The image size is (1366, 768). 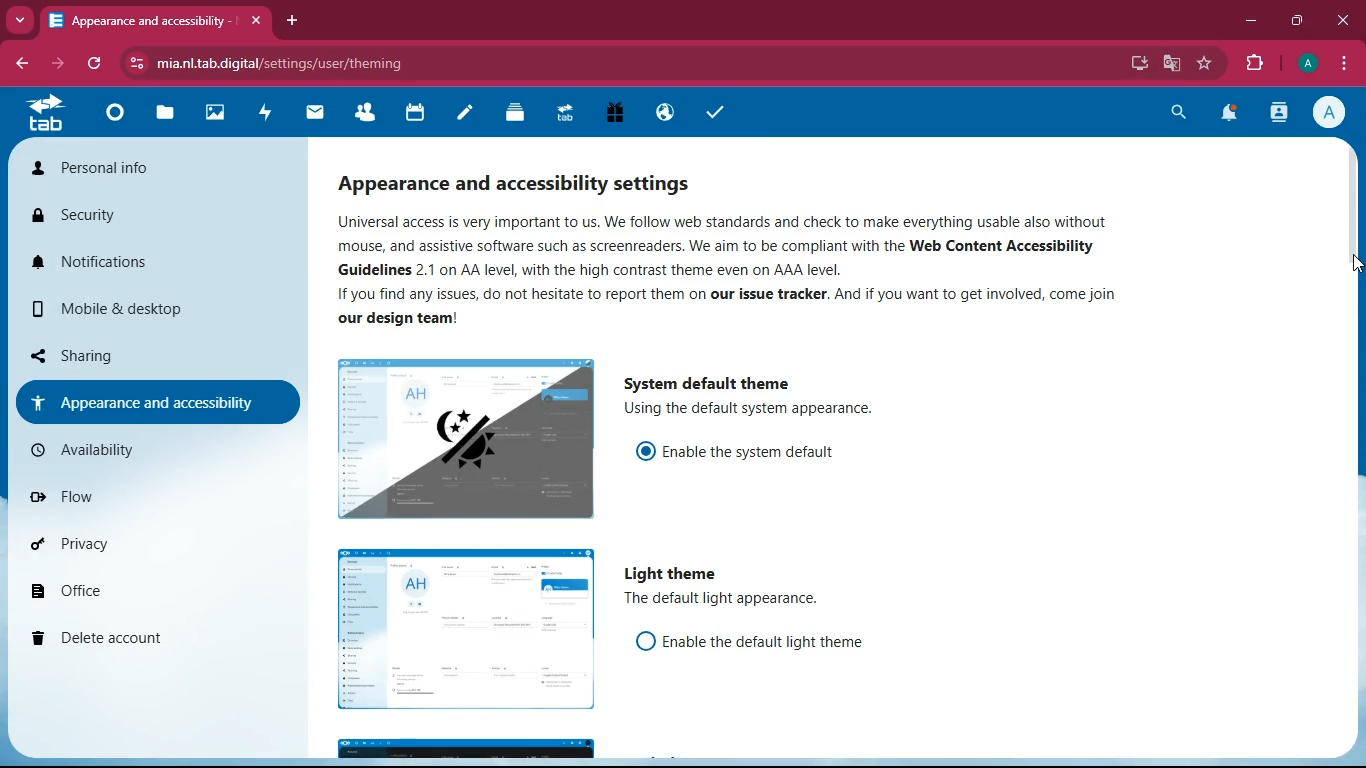 What do you see at coordinates (1171, 61) in the screenshot?
I see `google translate` at bounding box center [1171, 61].